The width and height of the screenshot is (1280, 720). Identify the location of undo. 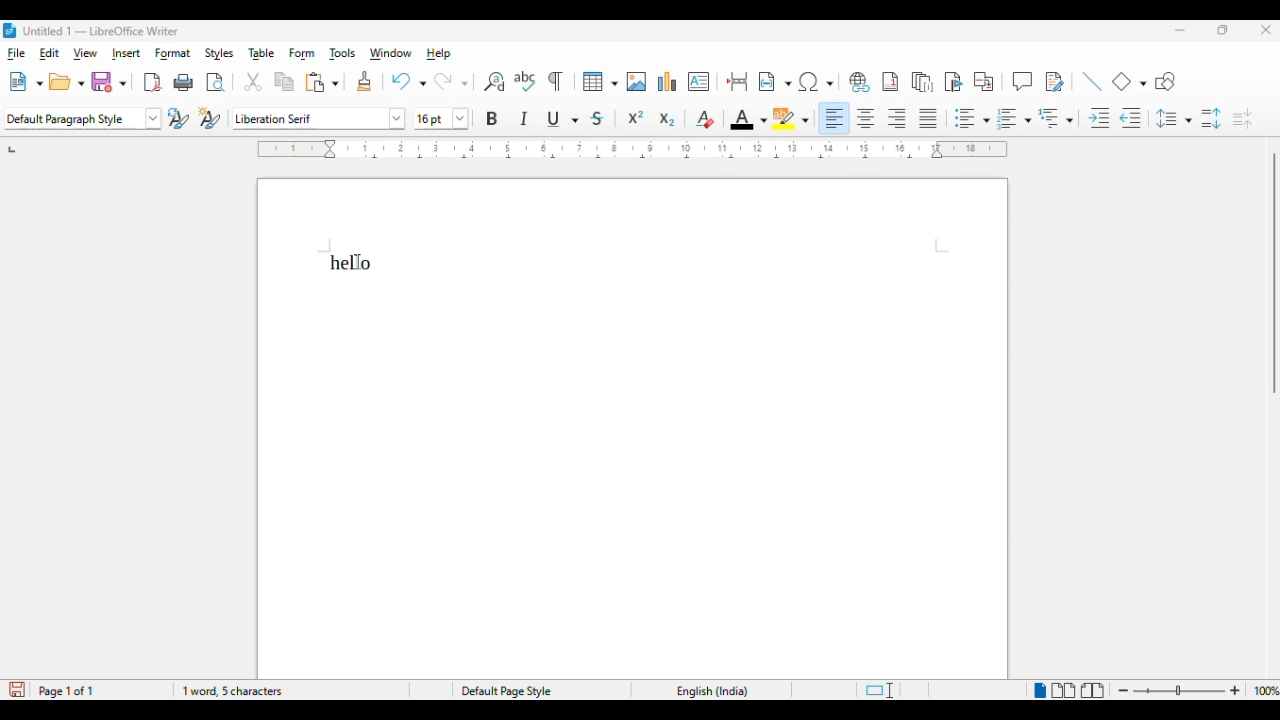
(408, 81).